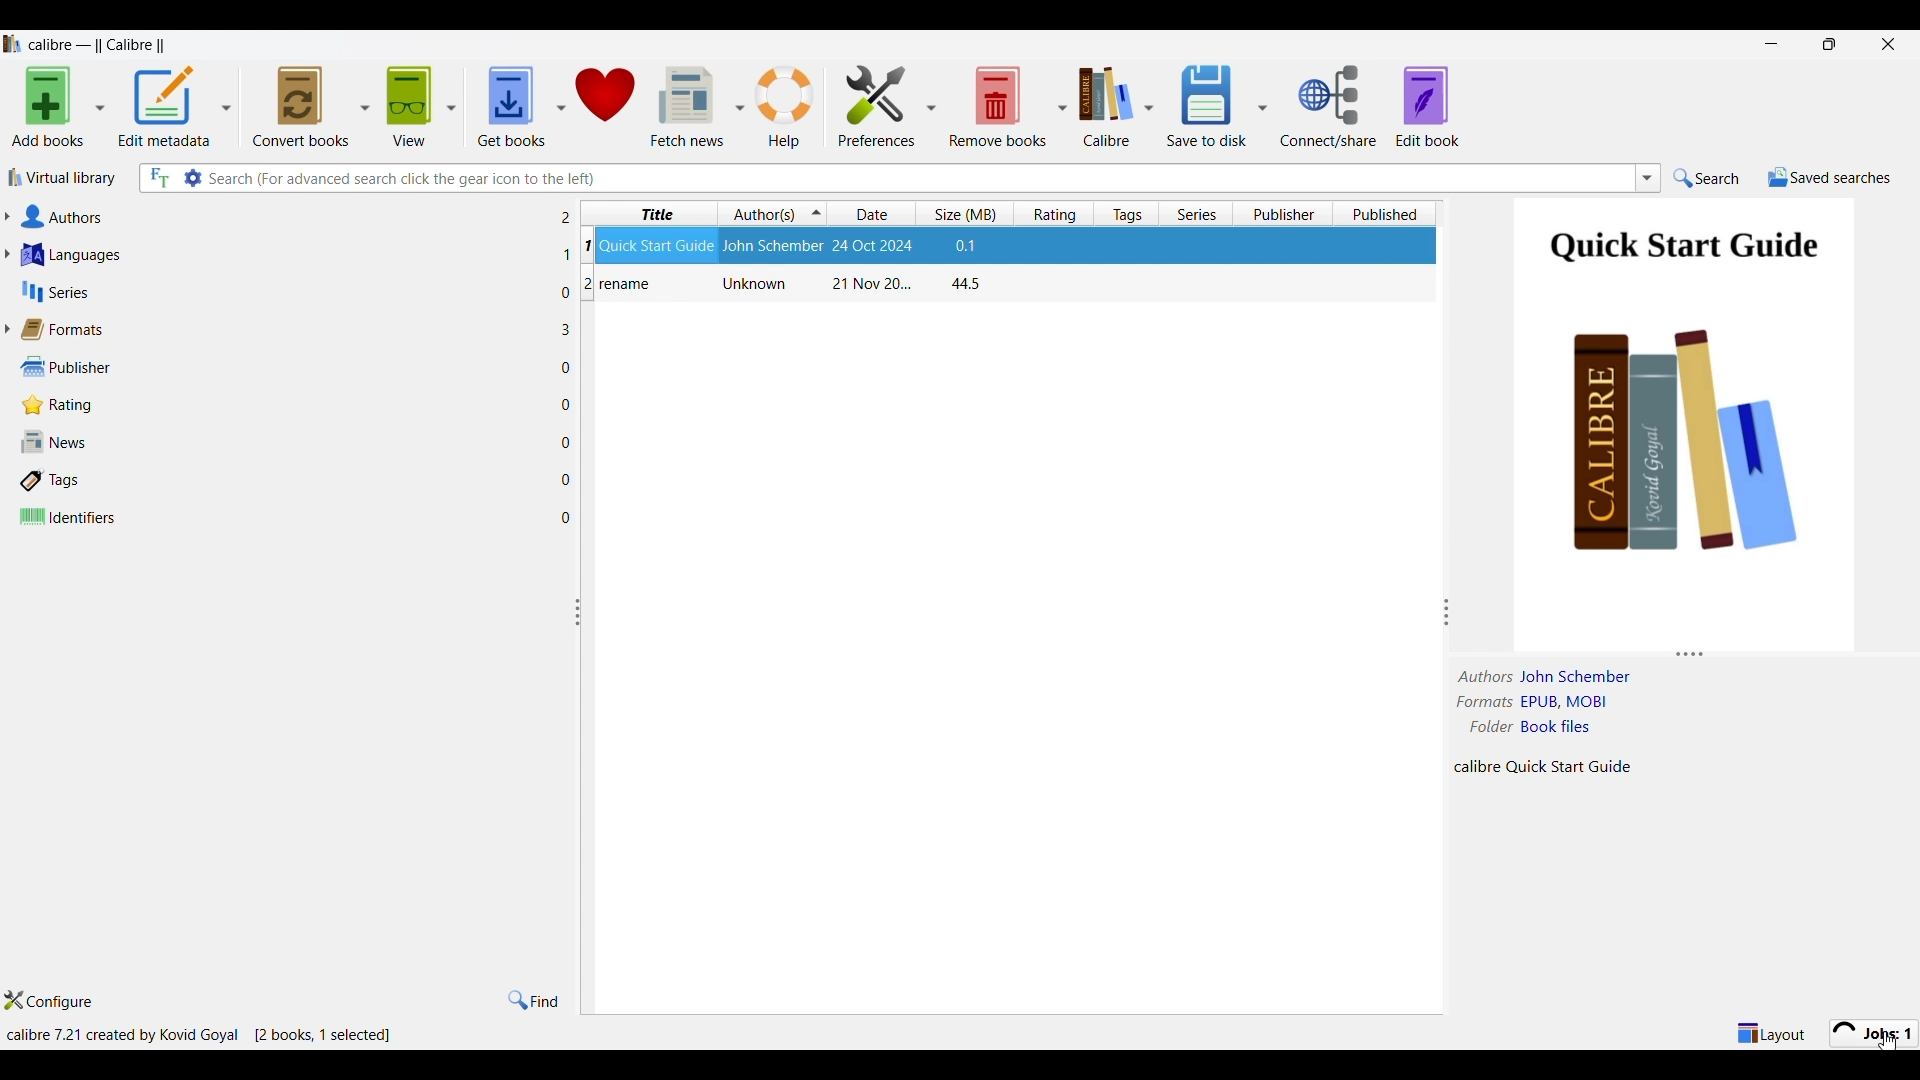 The width and height of the screenshot is (1920, 1080). Describe the element at coordinates (1889, 1038) in the screenshot. I see `cursor` at that location.